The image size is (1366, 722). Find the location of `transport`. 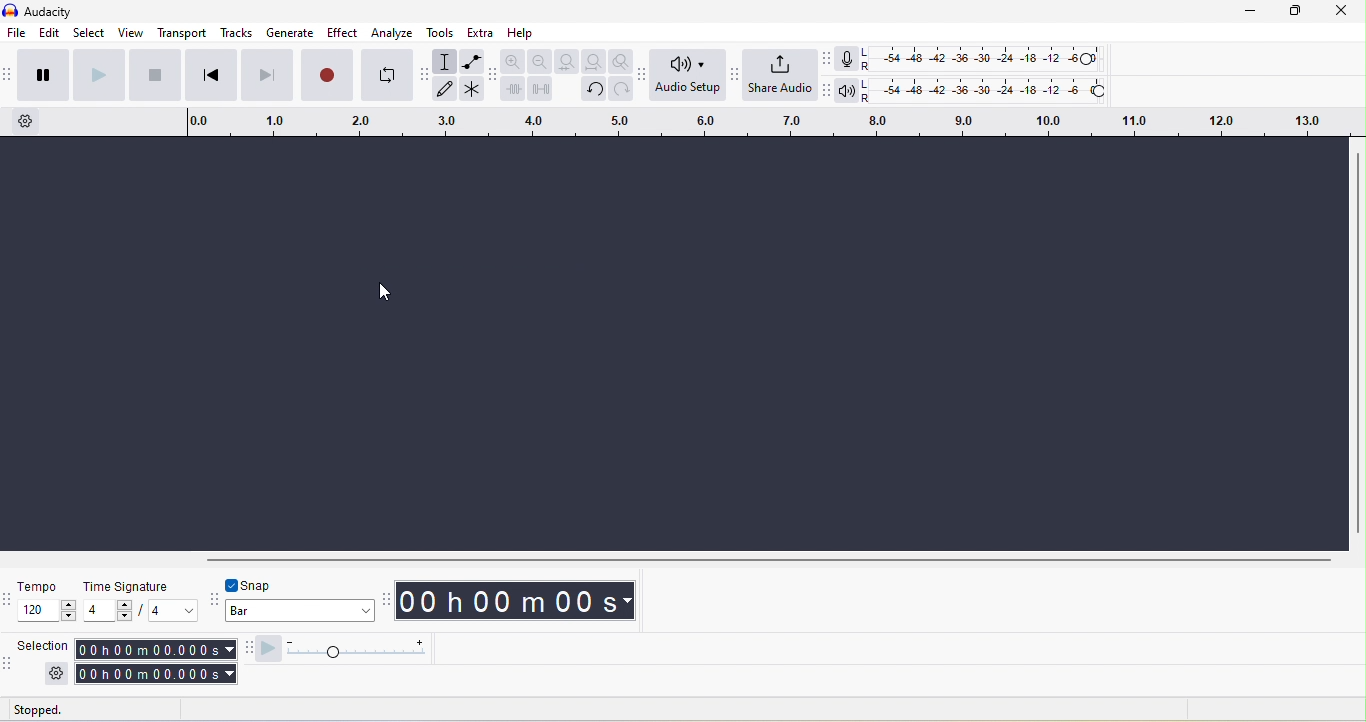

transport is located at coordinates (182, 32).